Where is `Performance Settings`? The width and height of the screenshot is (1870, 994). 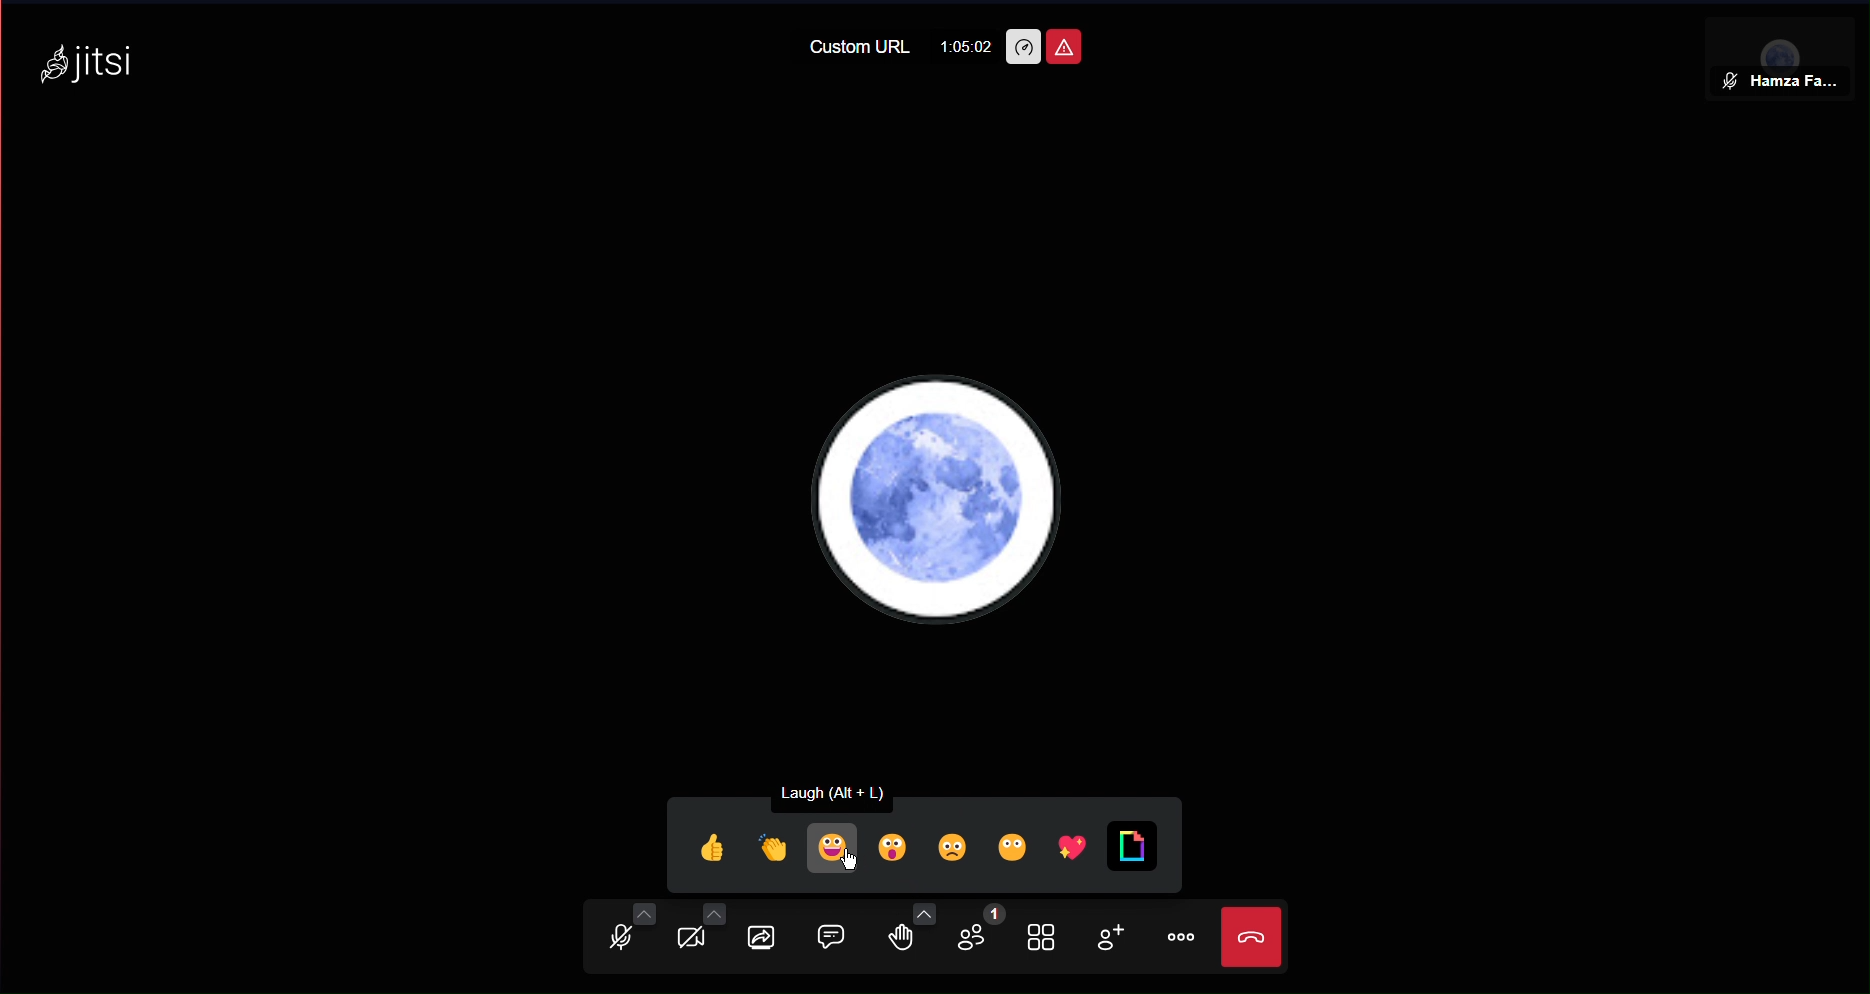 Performance Settings is located at coordinates (1022, 47).